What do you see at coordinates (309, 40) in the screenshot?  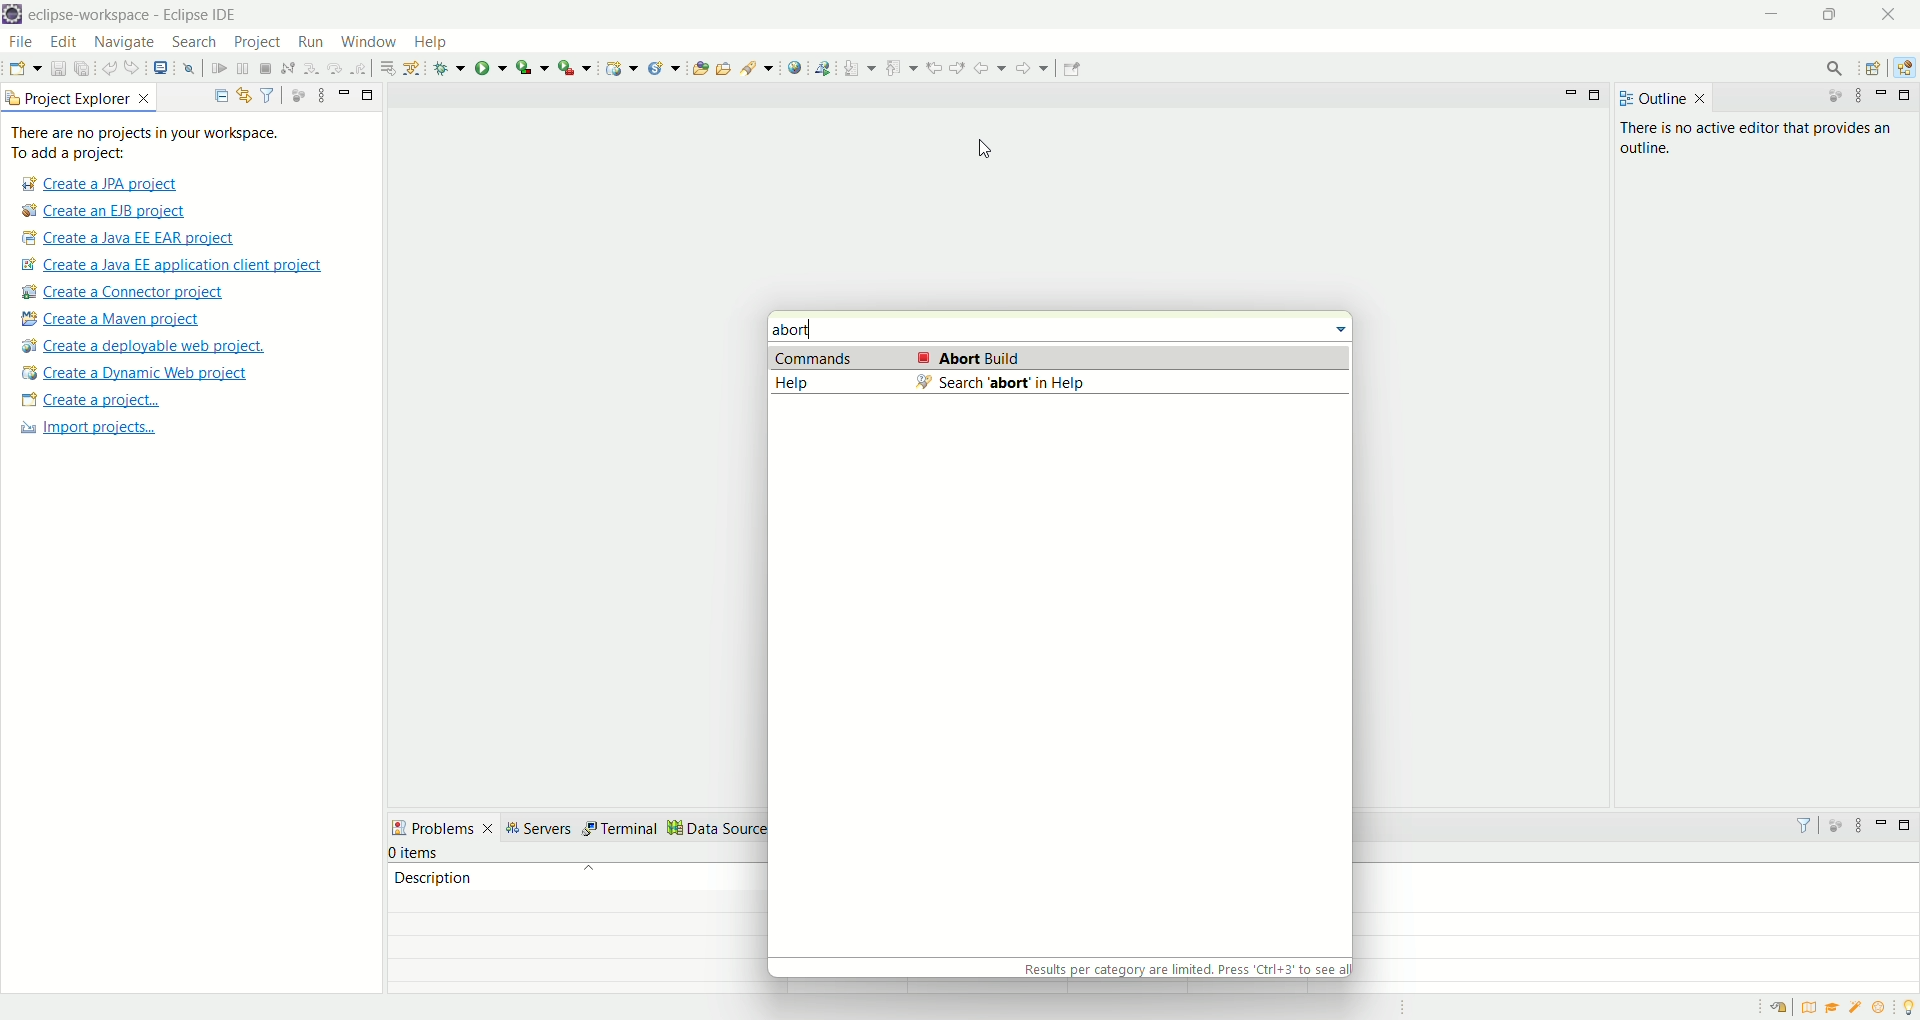 I see `run` at bounding box center [309, 40].